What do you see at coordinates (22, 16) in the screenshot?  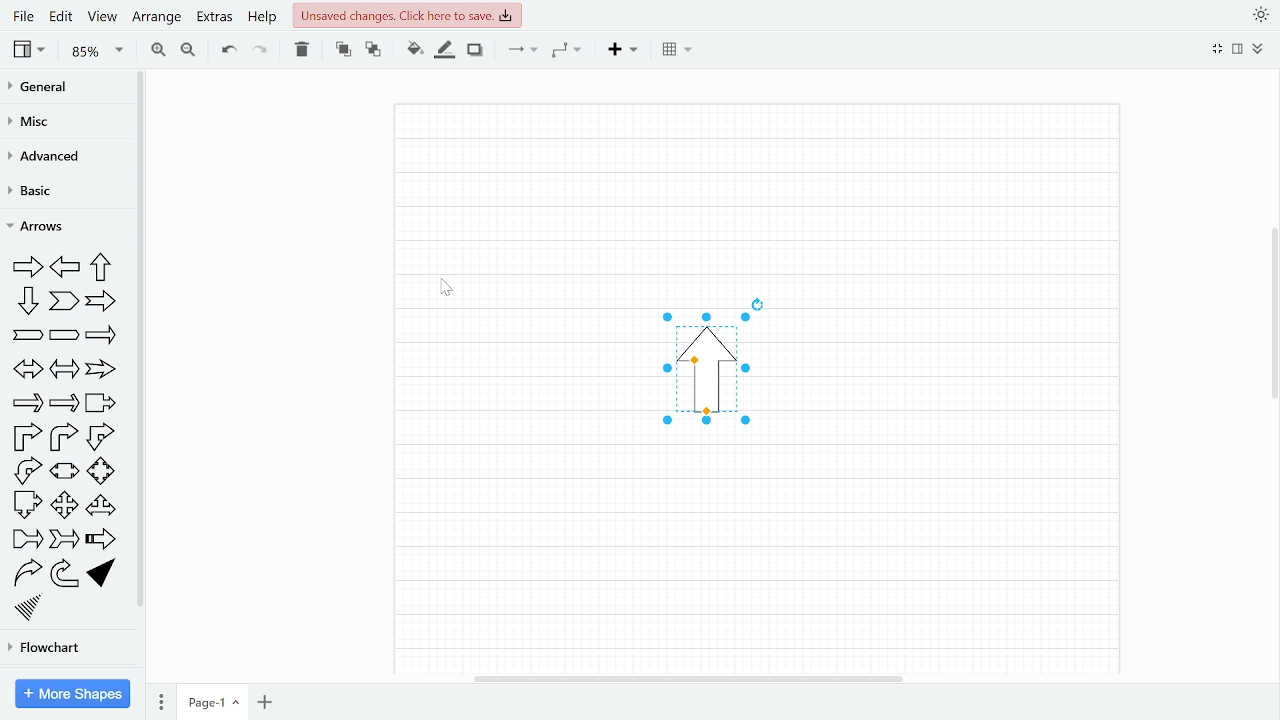 I see `File` at bounding box center [22, 16].